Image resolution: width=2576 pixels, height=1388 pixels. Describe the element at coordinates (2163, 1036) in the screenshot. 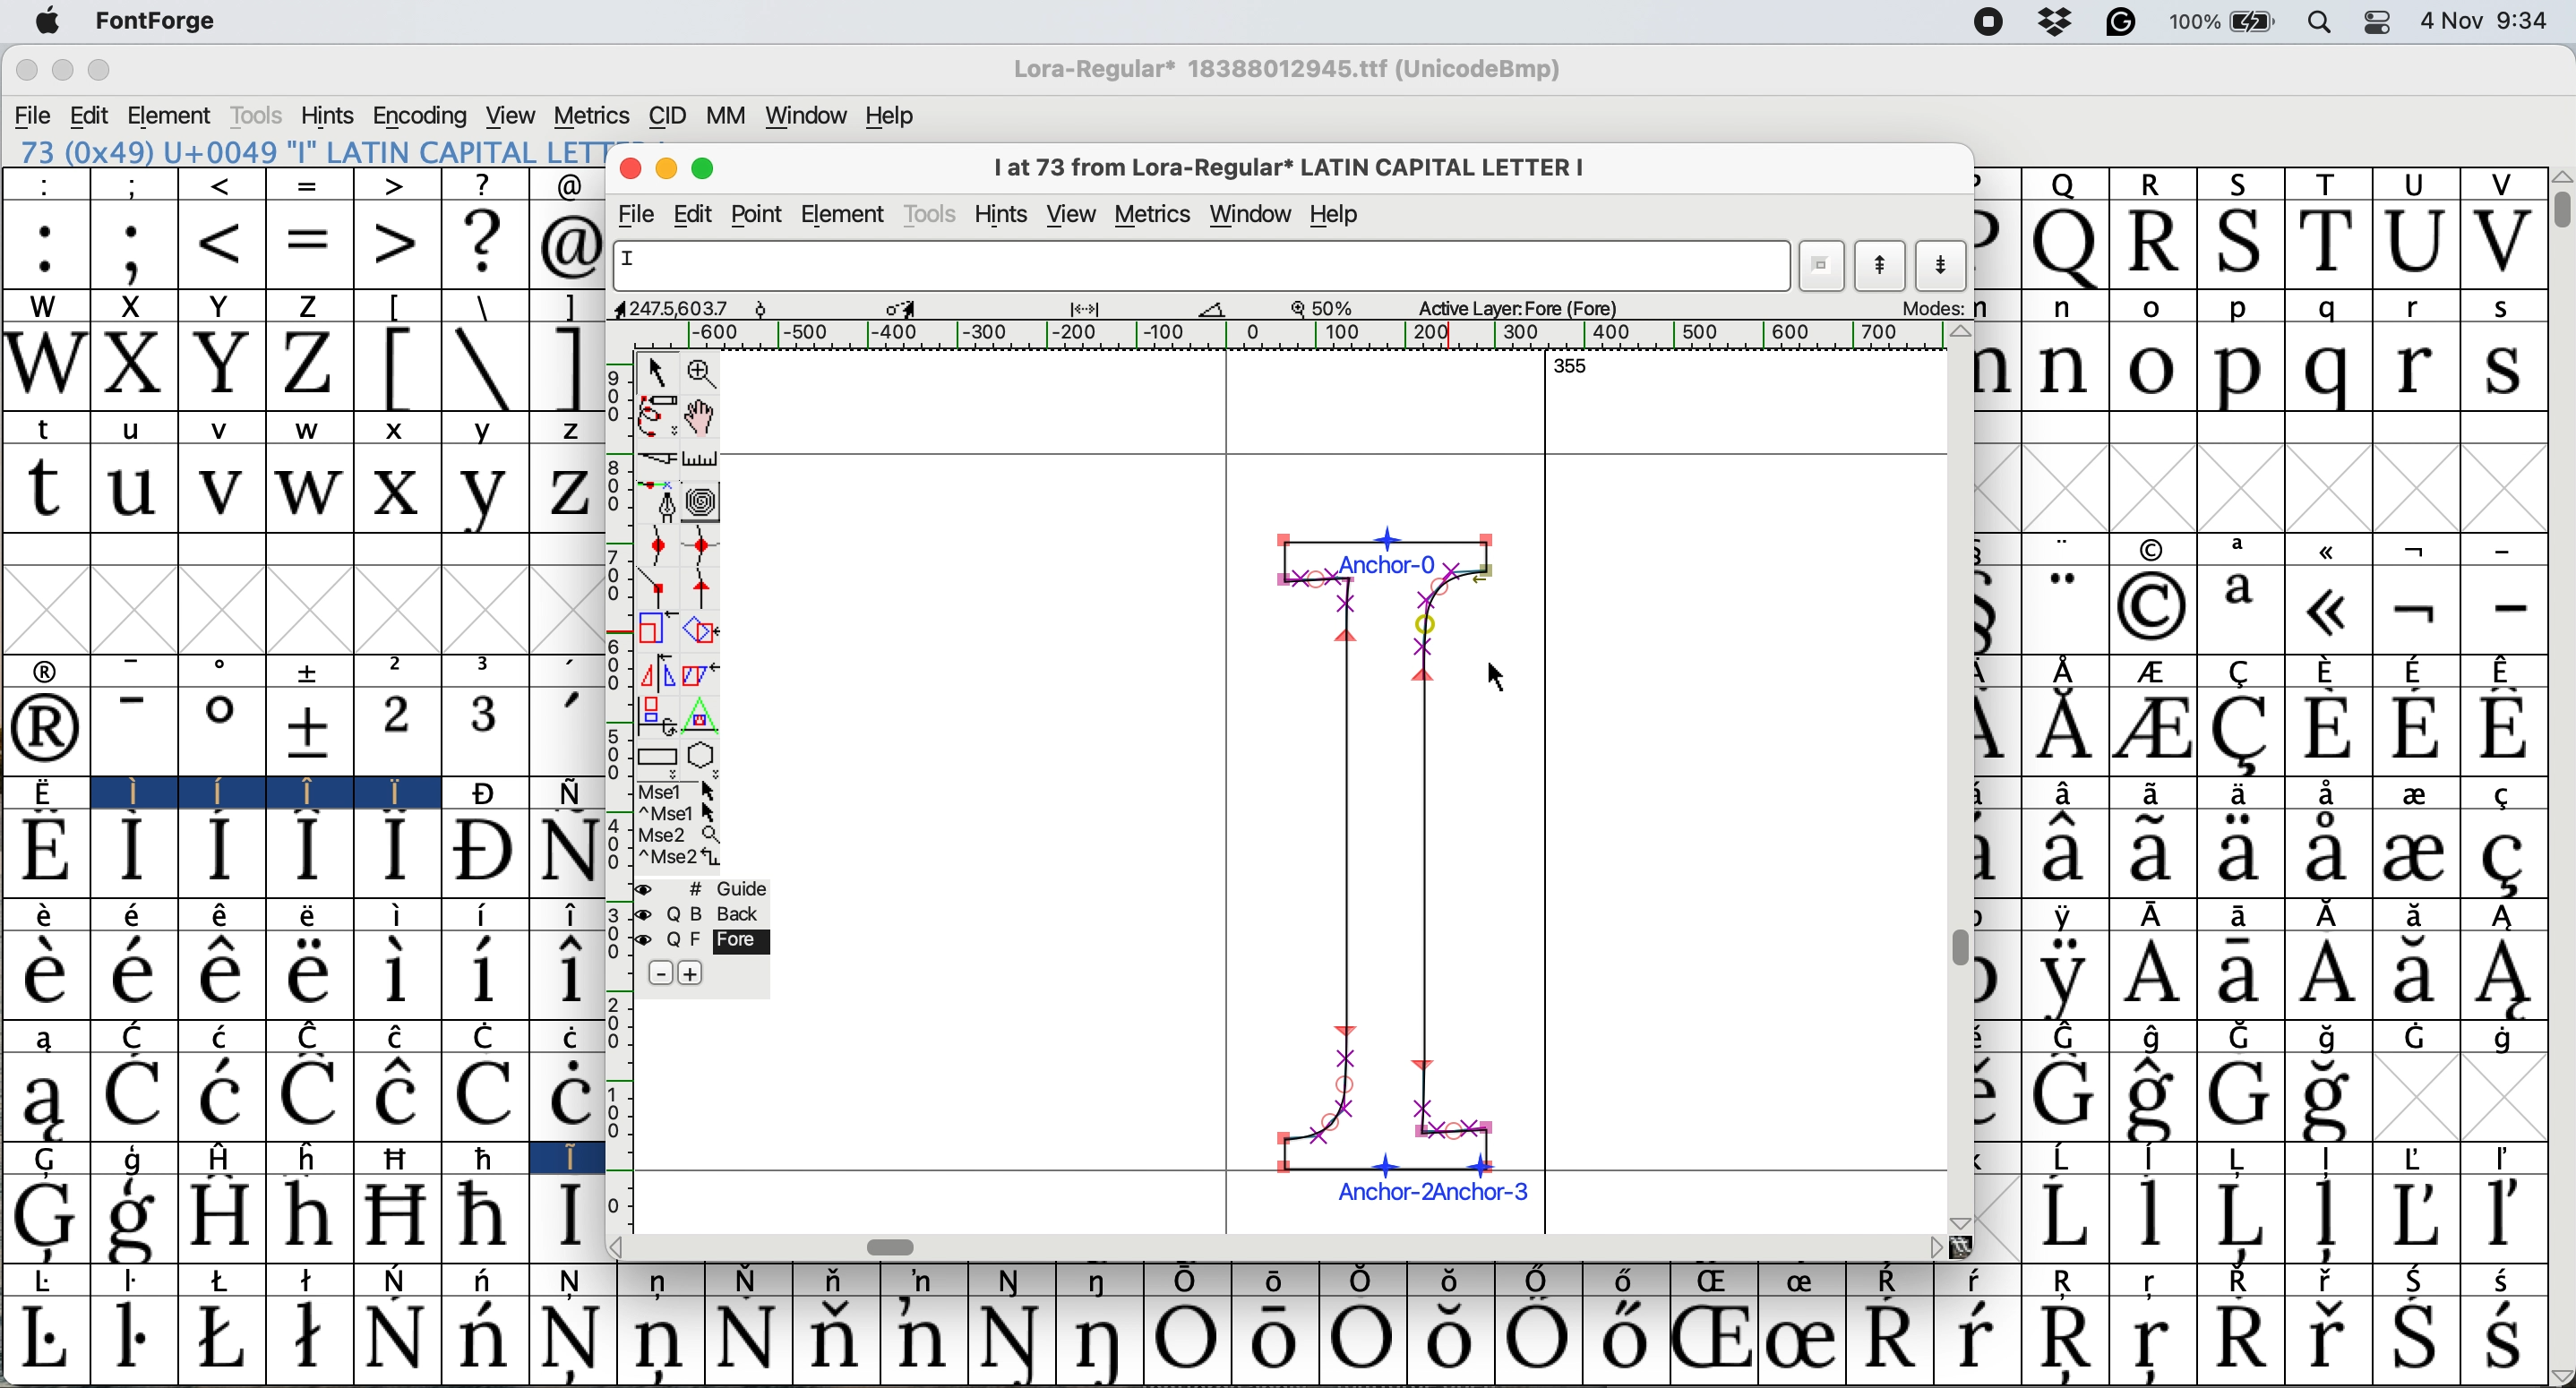

I see `Symbol` at that location.